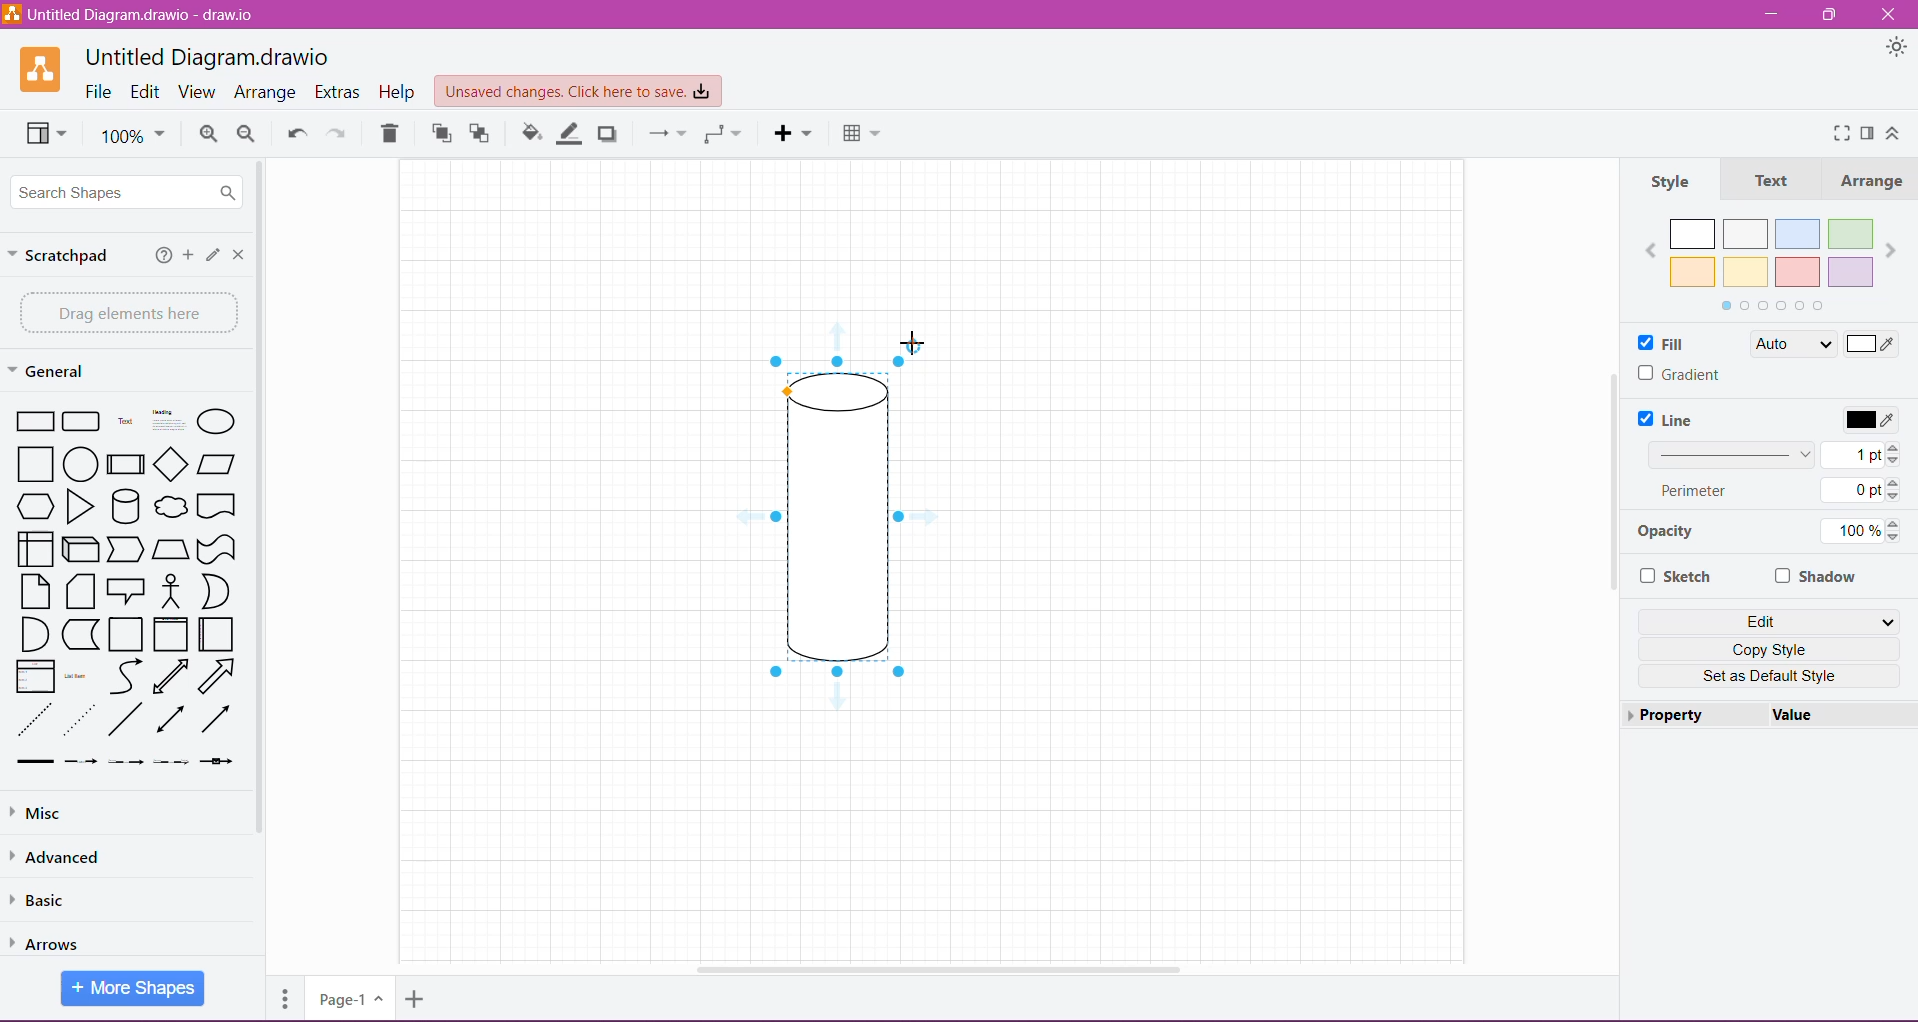 This screenshot has height=1022, width=1918. I want to click on Restore Down, so click(1830, 15).